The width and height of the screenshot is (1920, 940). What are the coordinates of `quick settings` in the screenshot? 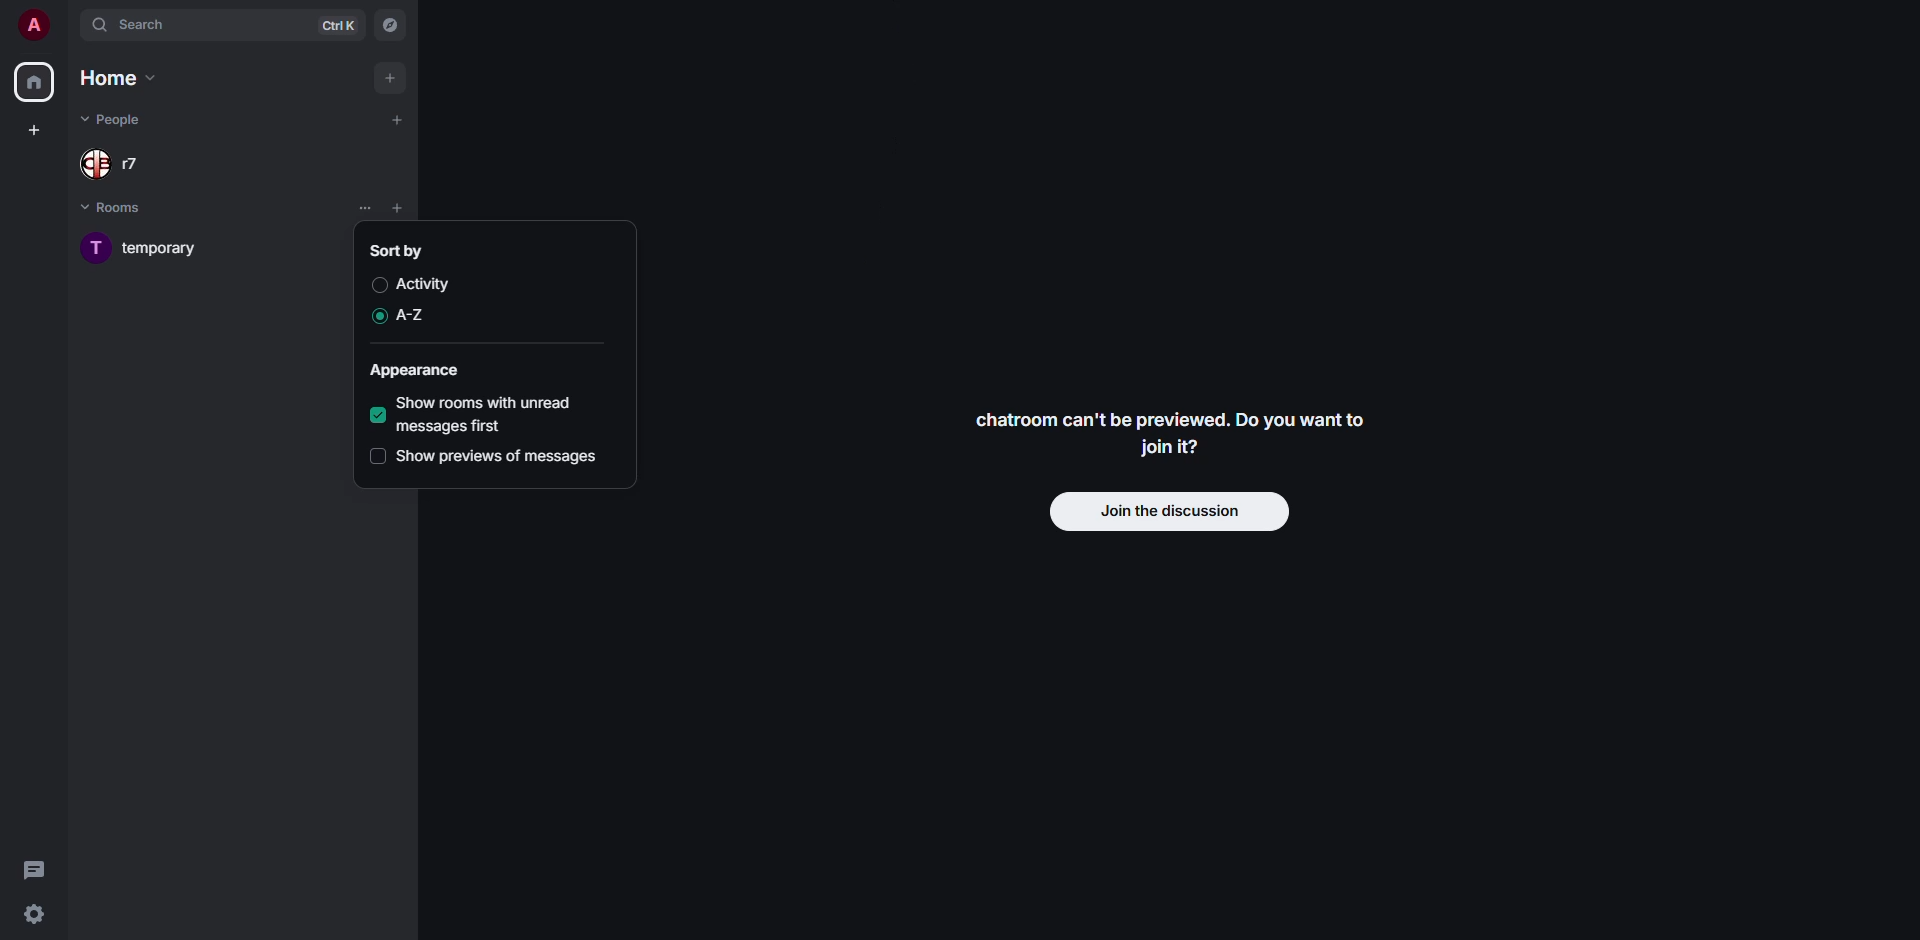 It's located at (37, 913).